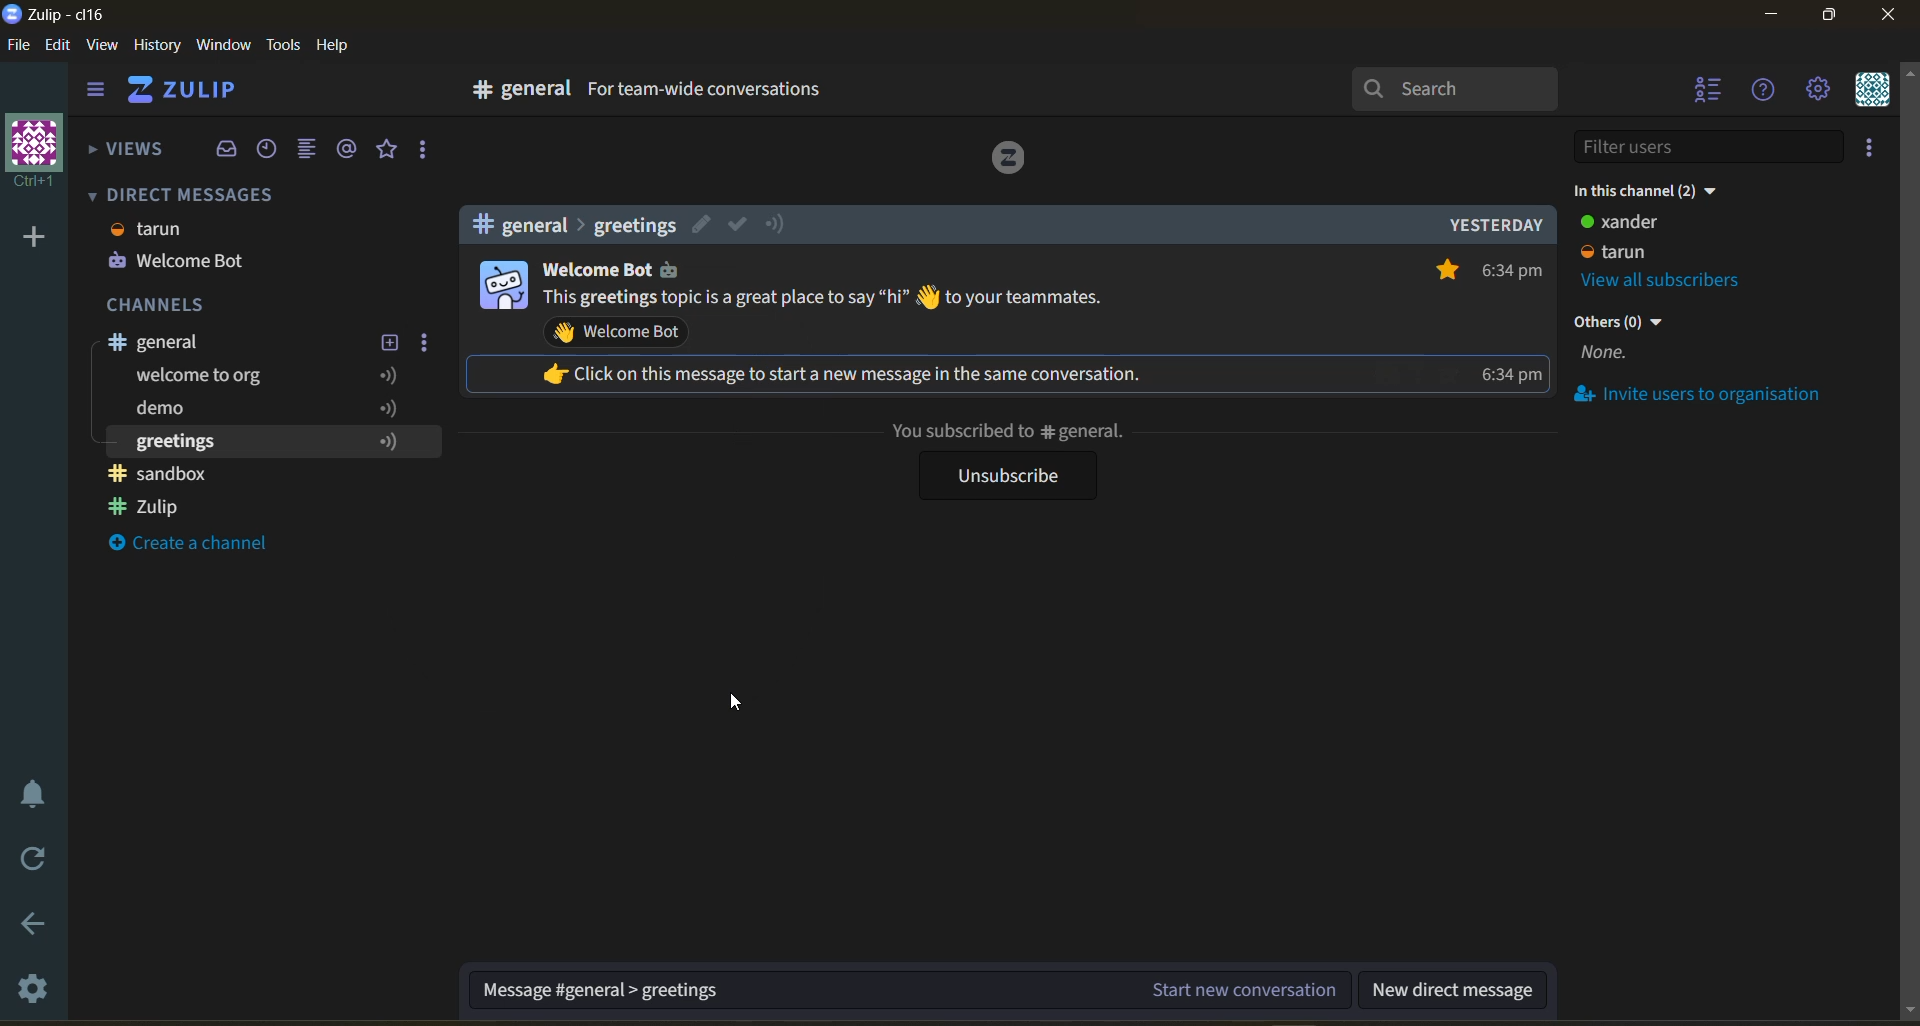 This screenshot has height=1026, width=1920. I want to click on organisation name and profile pic, so click(30, 151).